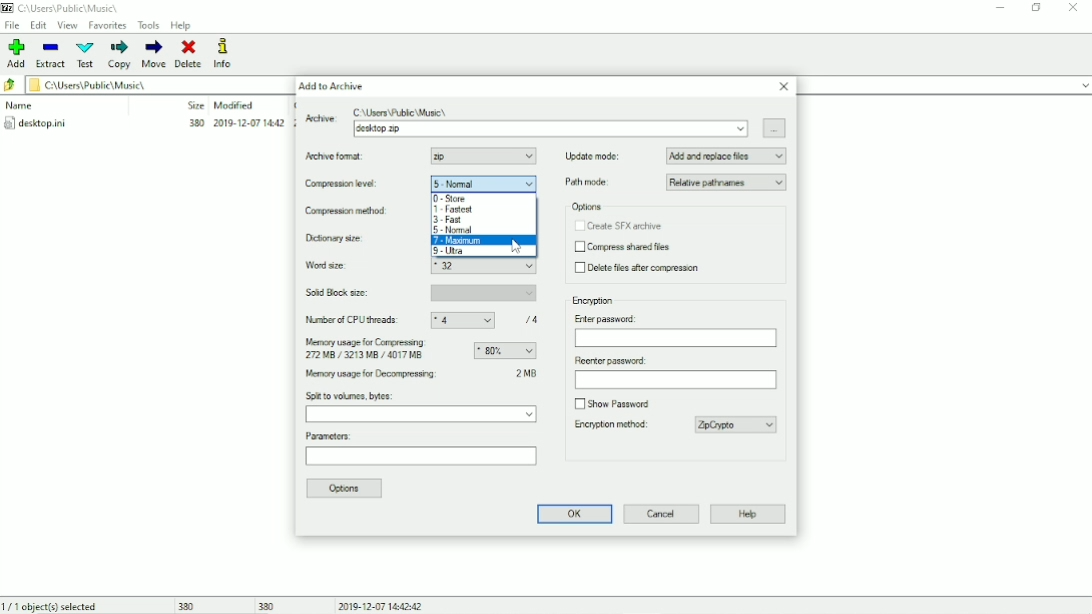 The image size is (1092, 614). Describe the element at coordinates (454, 210) in the screenshot. I see `1 - Fastest` at that location.